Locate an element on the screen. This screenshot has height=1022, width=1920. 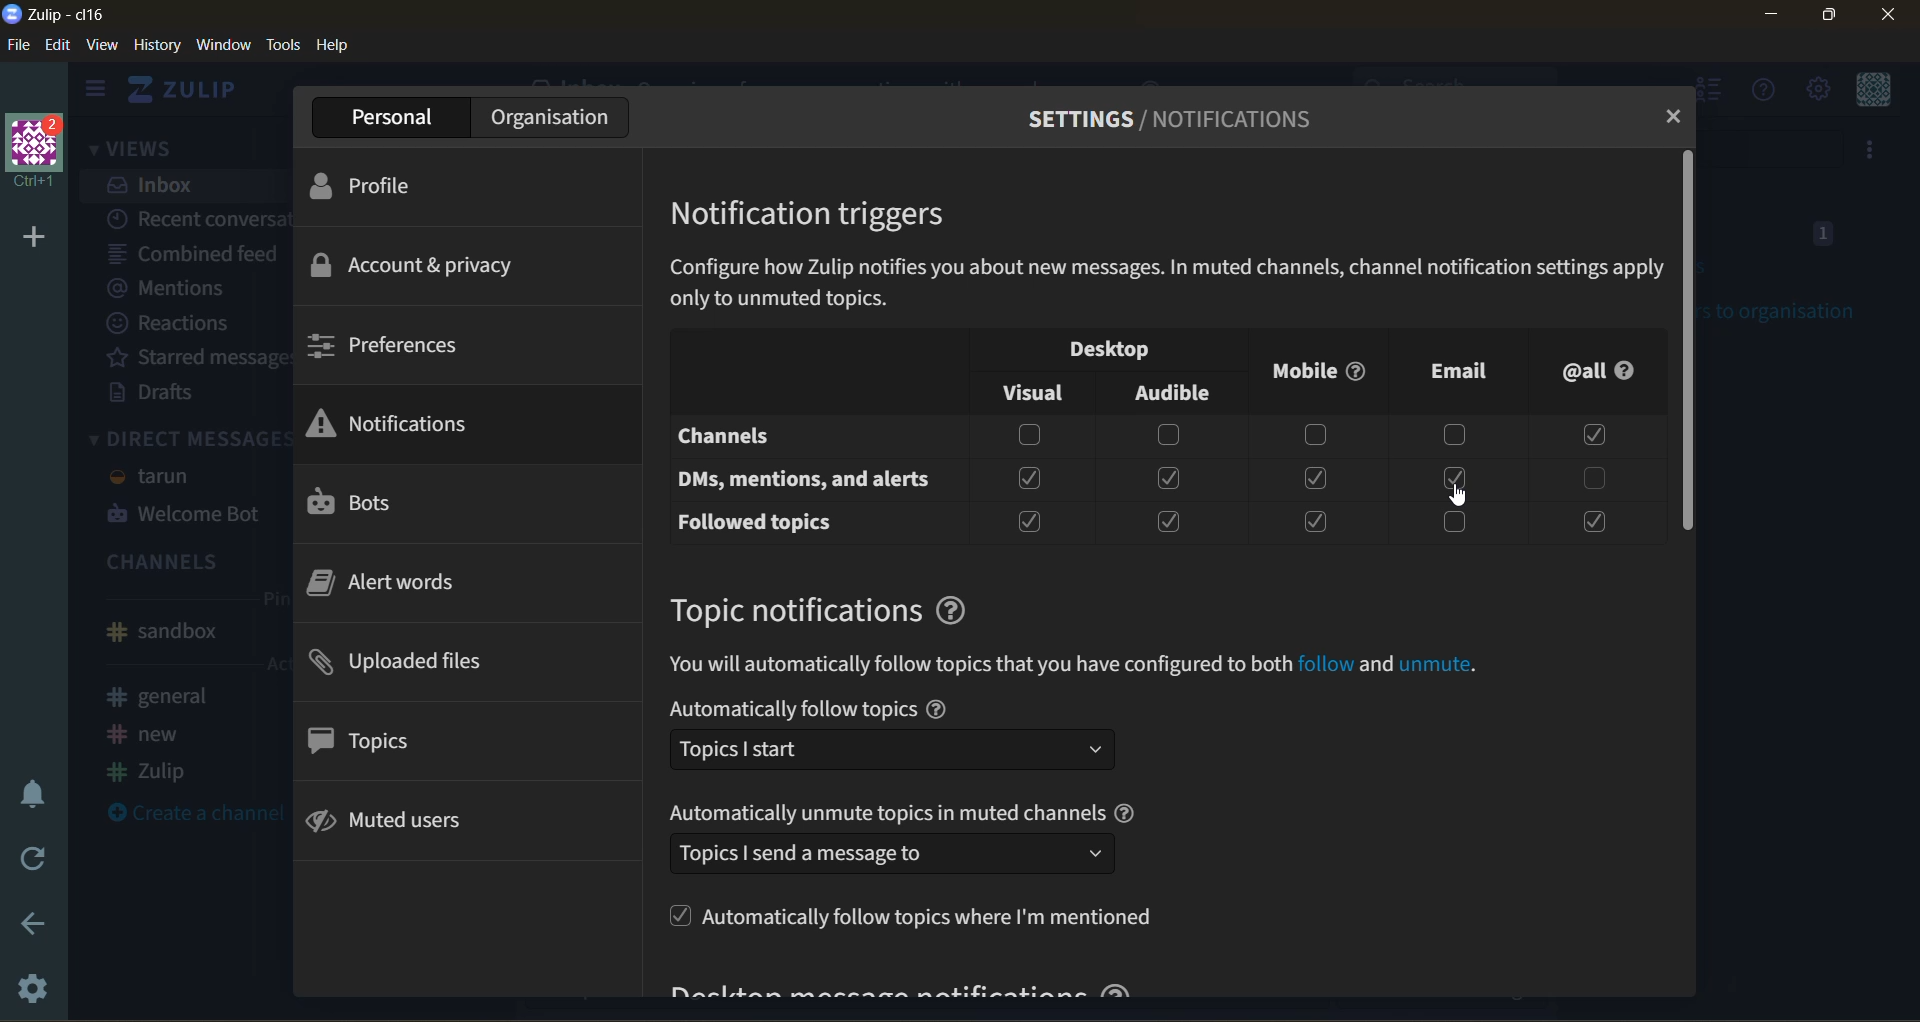
cursor is located at coordinates (1458, 490).